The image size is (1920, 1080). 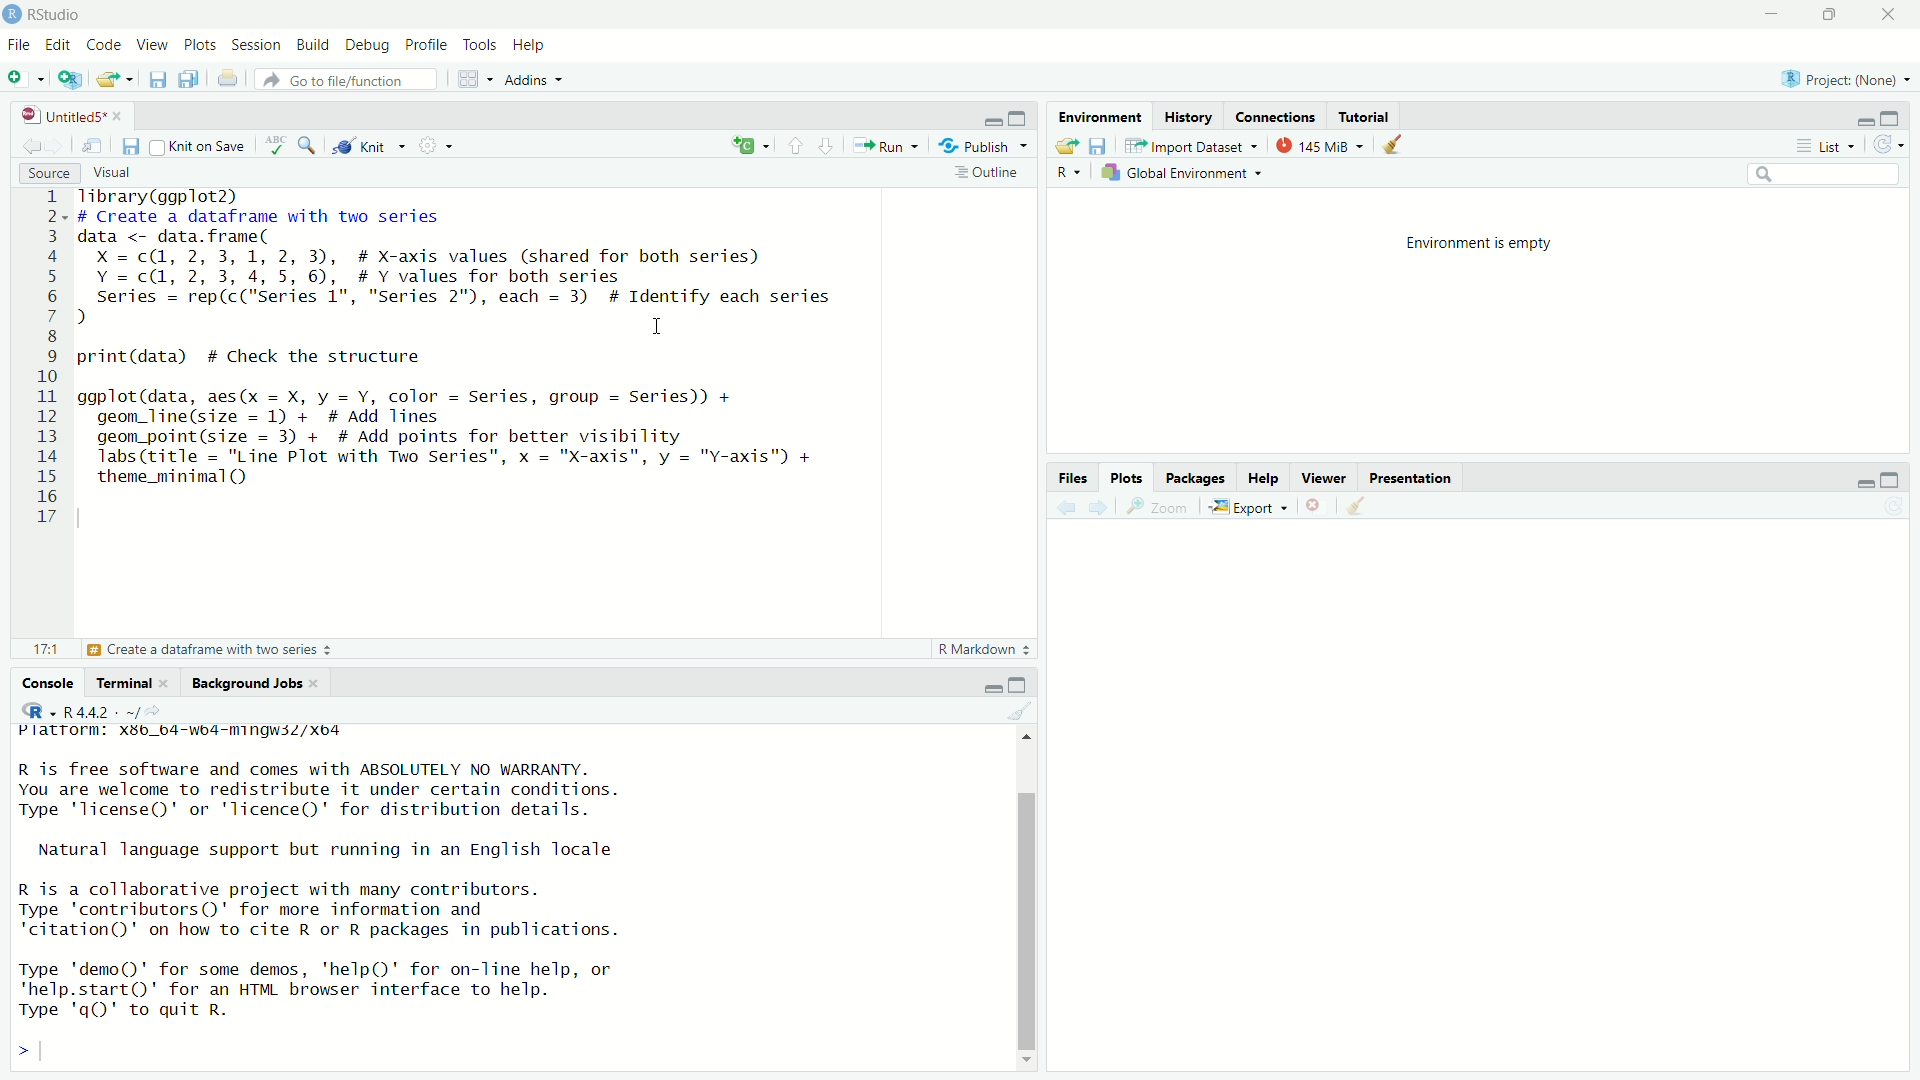 What do you see at coordinates (1099, 114) in the screenshot?
I see `Environment` at bounding box center [1099, 114].